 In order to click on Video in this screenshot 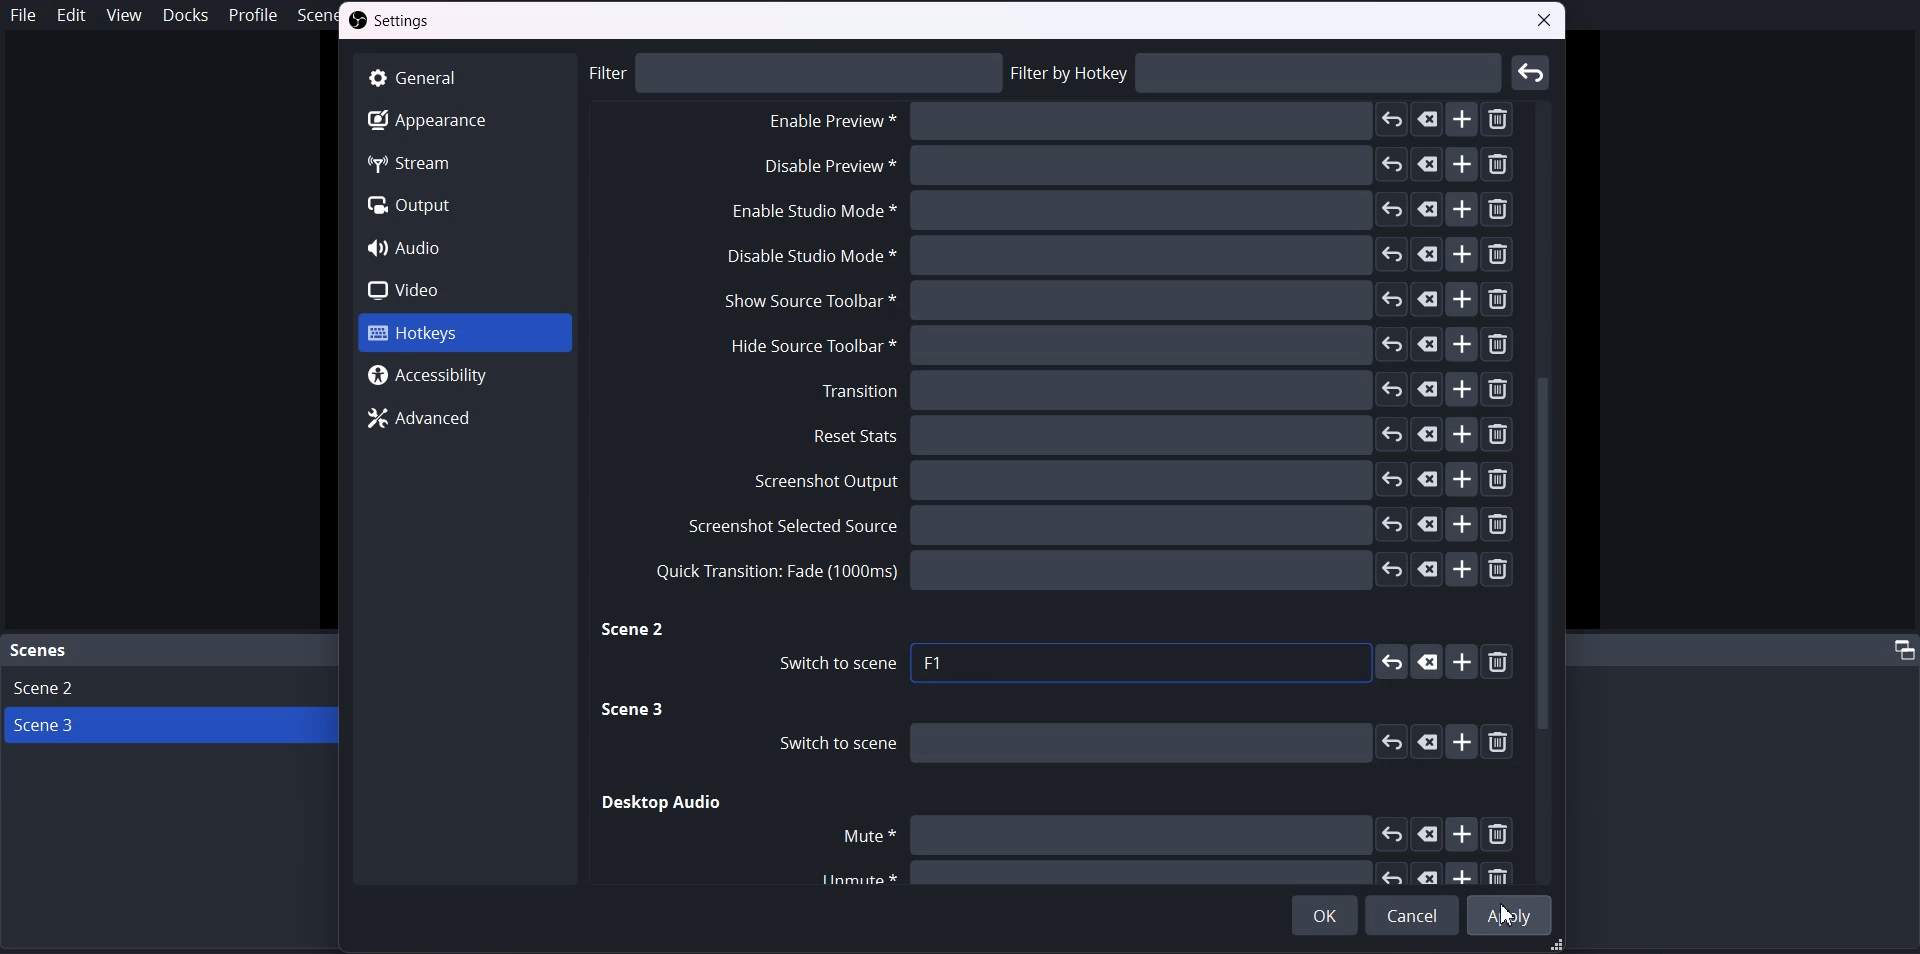, I will do `click(464, 289)`.